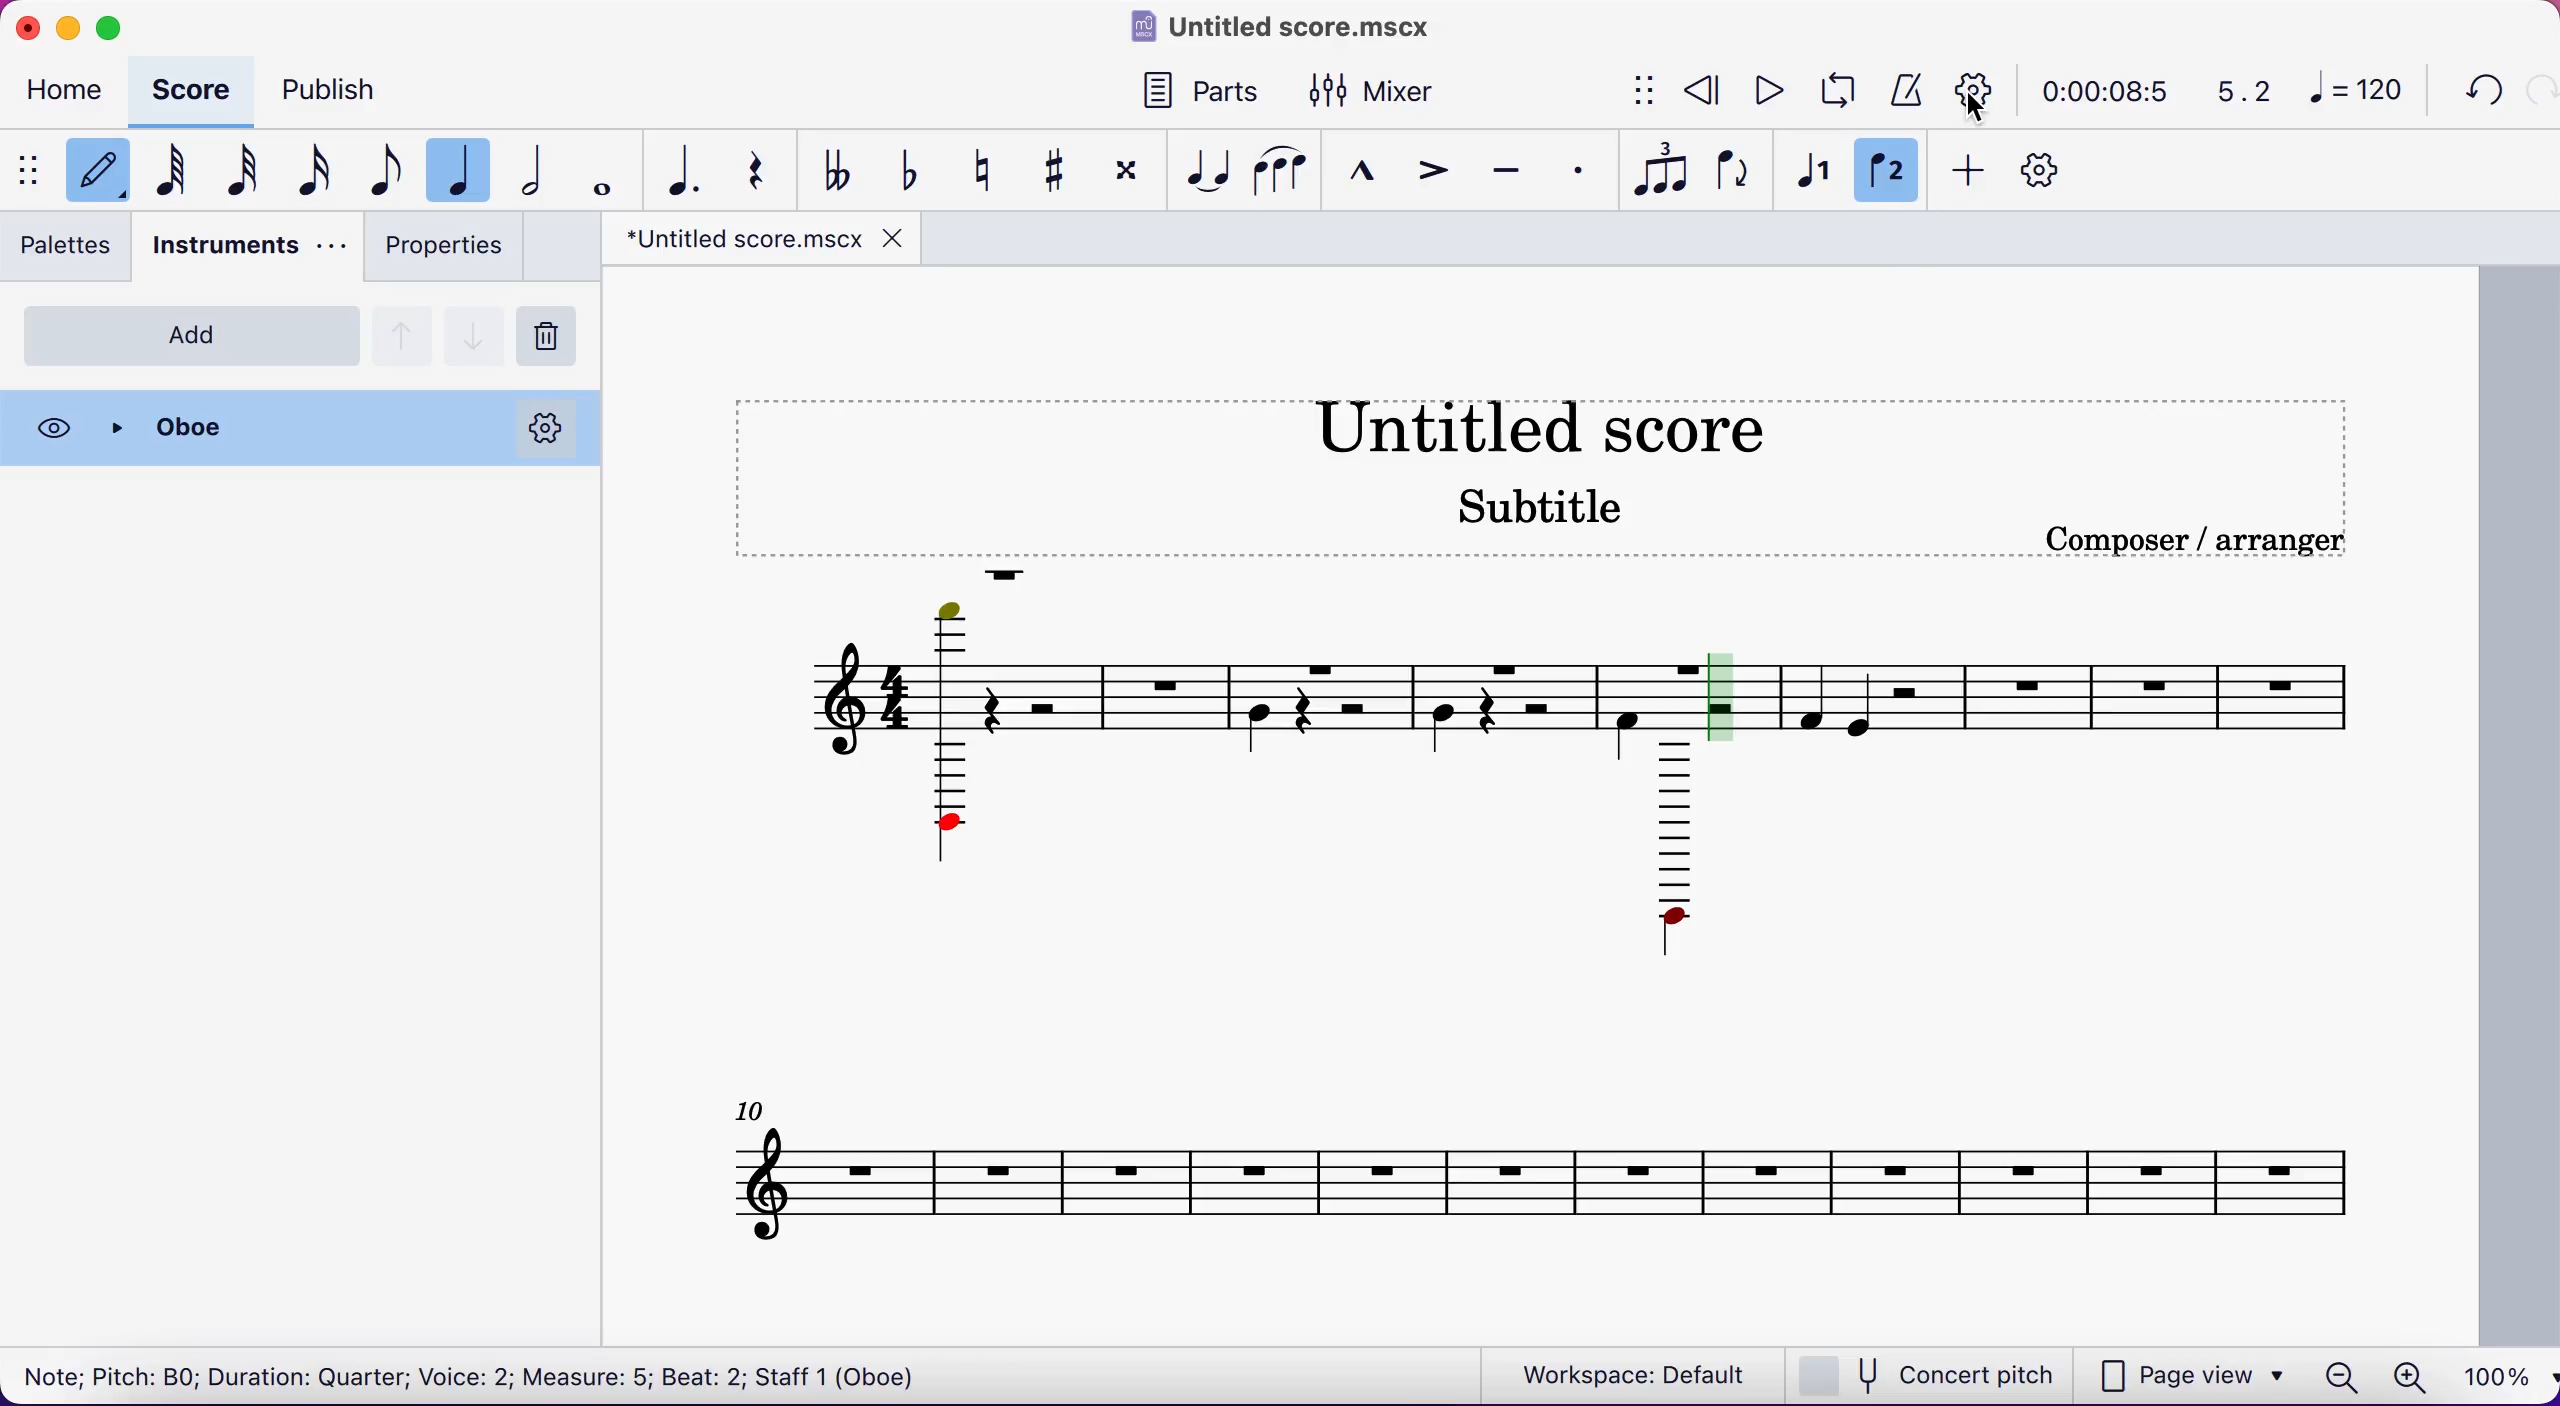 This screenshot has width=2560, height=1406. I want to click on augmentation dot, so click(678, 170).